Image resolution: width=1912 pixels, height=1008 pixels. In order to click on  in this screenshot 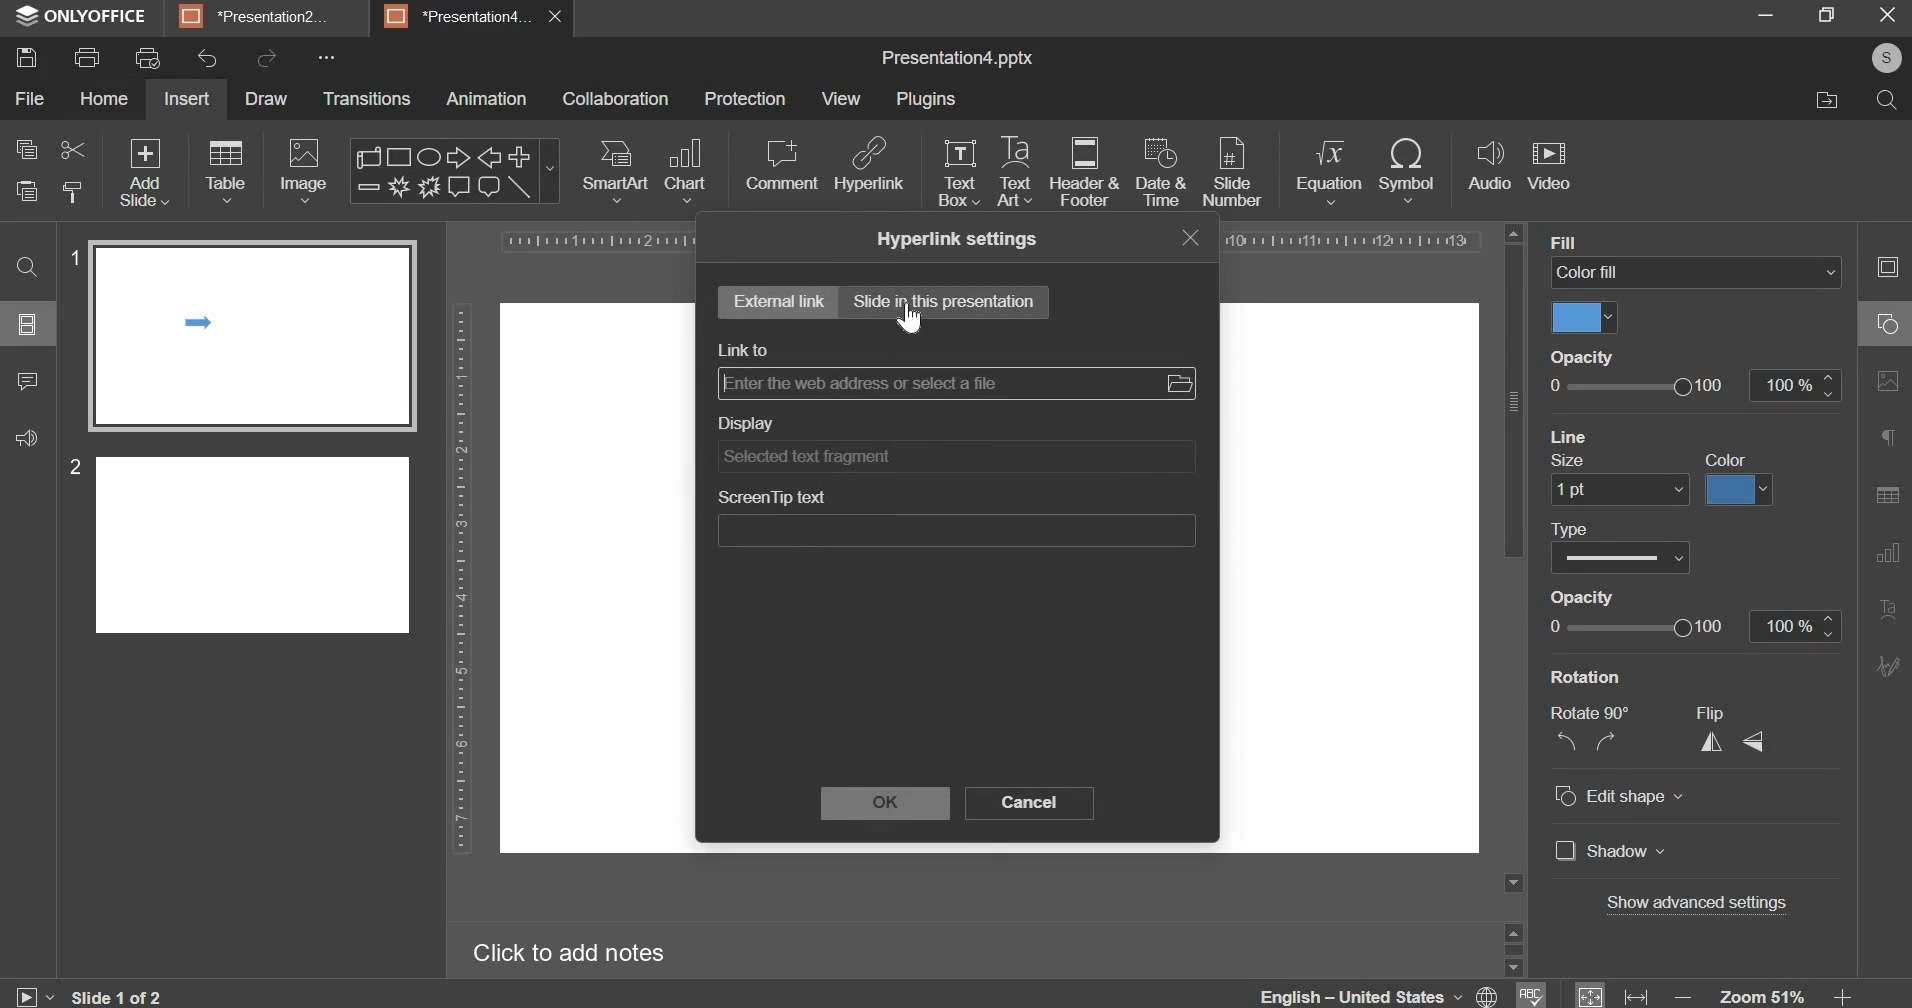, I will do `click(1609, 489)`.